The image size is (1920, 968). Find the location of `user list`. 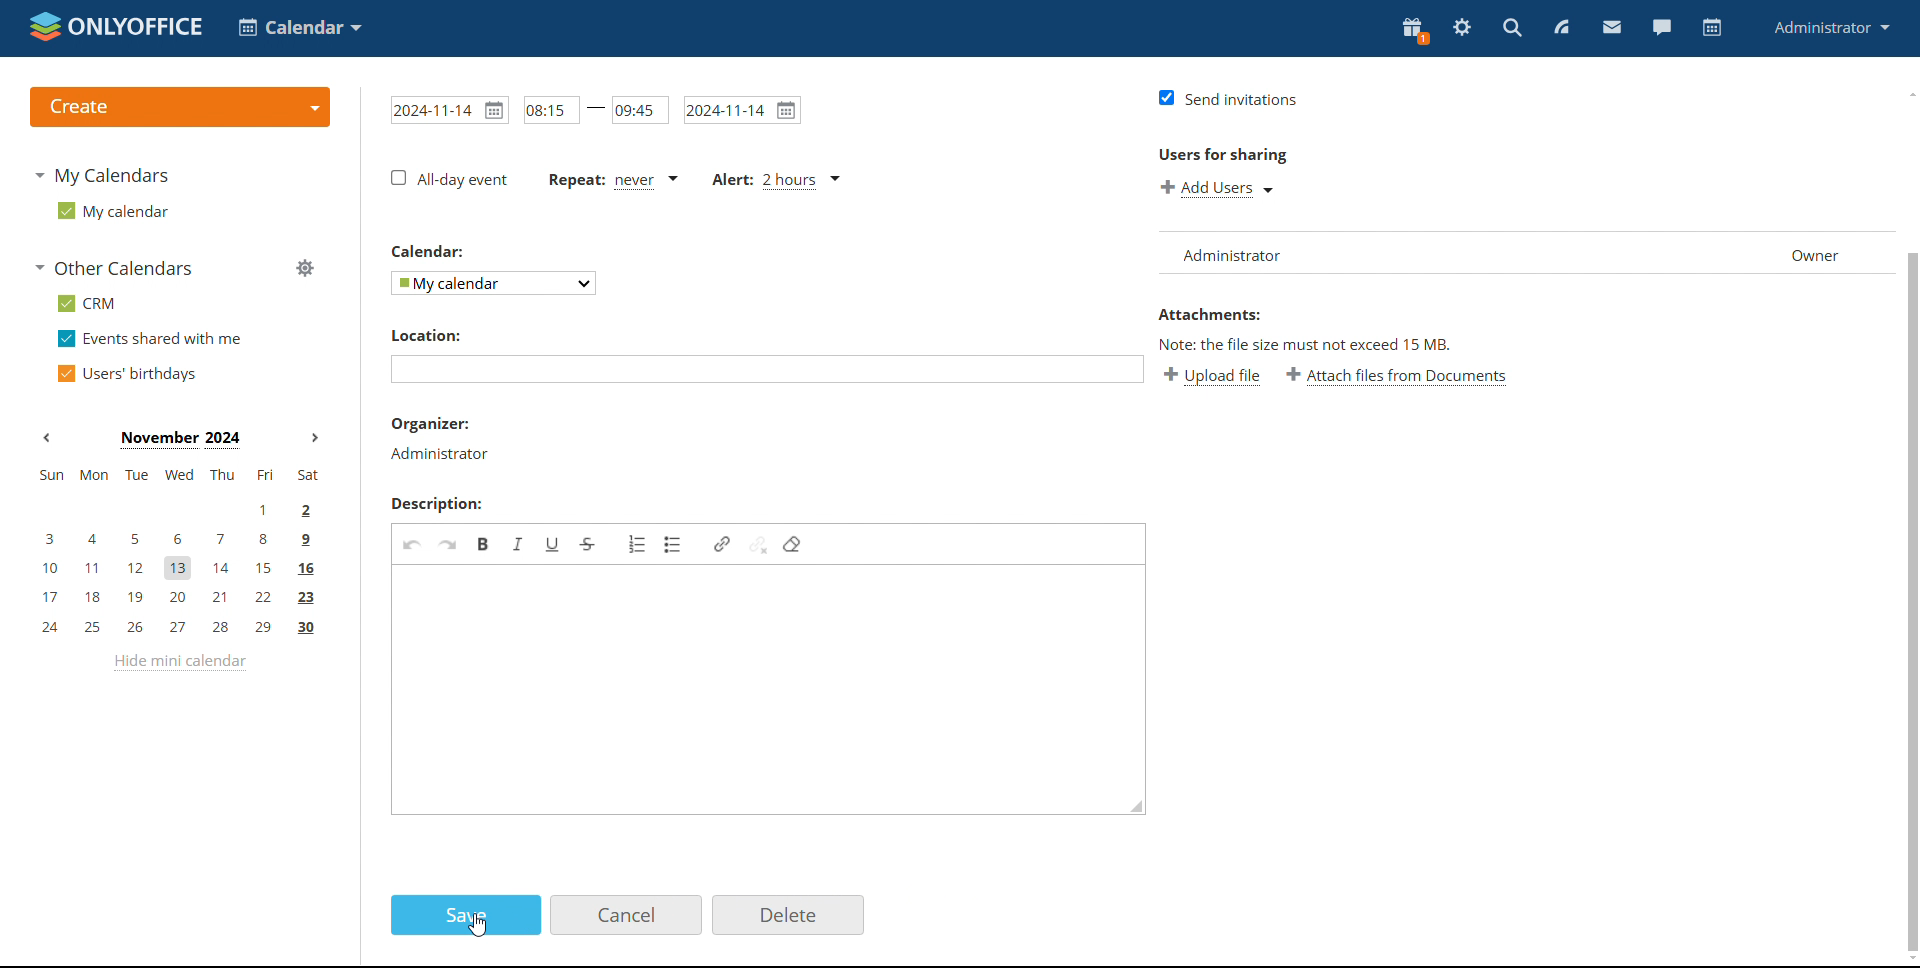

user list is located at coordinates (1527, 253).